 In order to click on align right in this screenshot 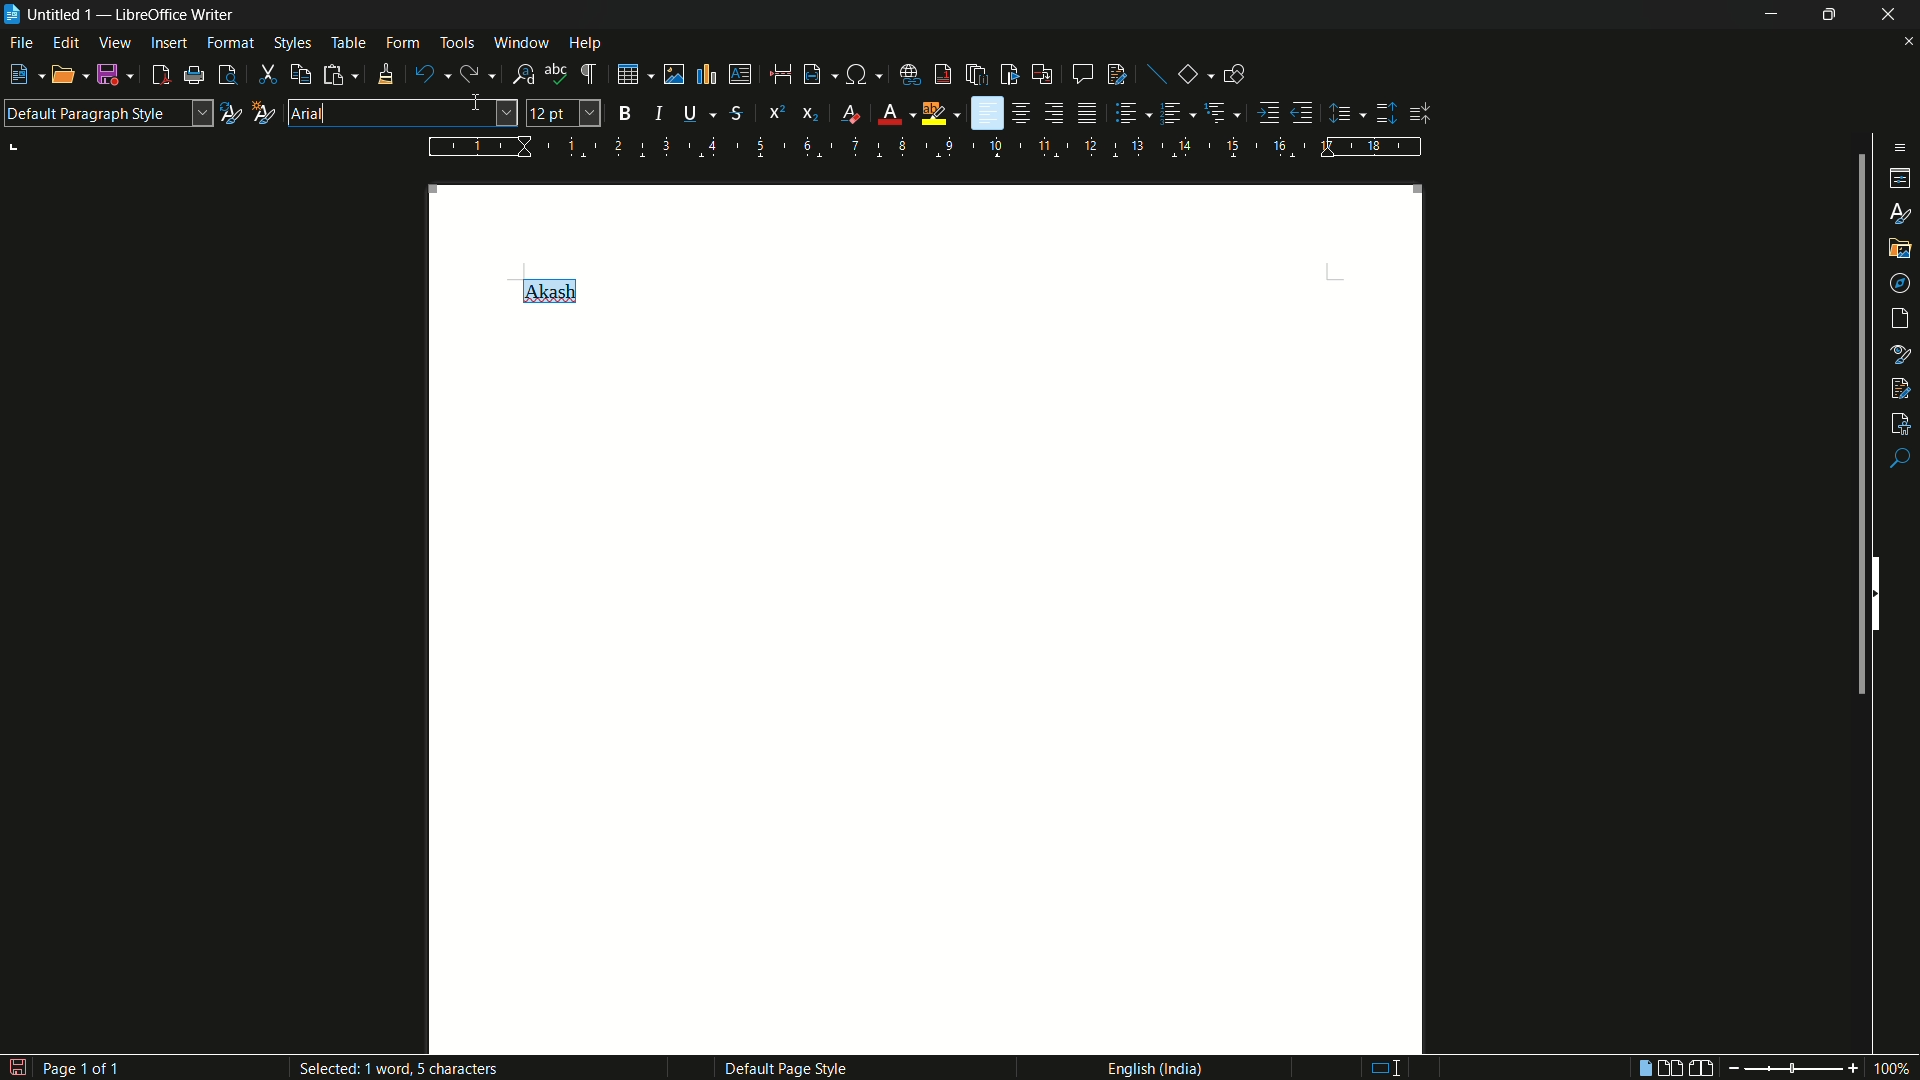, I will do `click(1053, 113)`.